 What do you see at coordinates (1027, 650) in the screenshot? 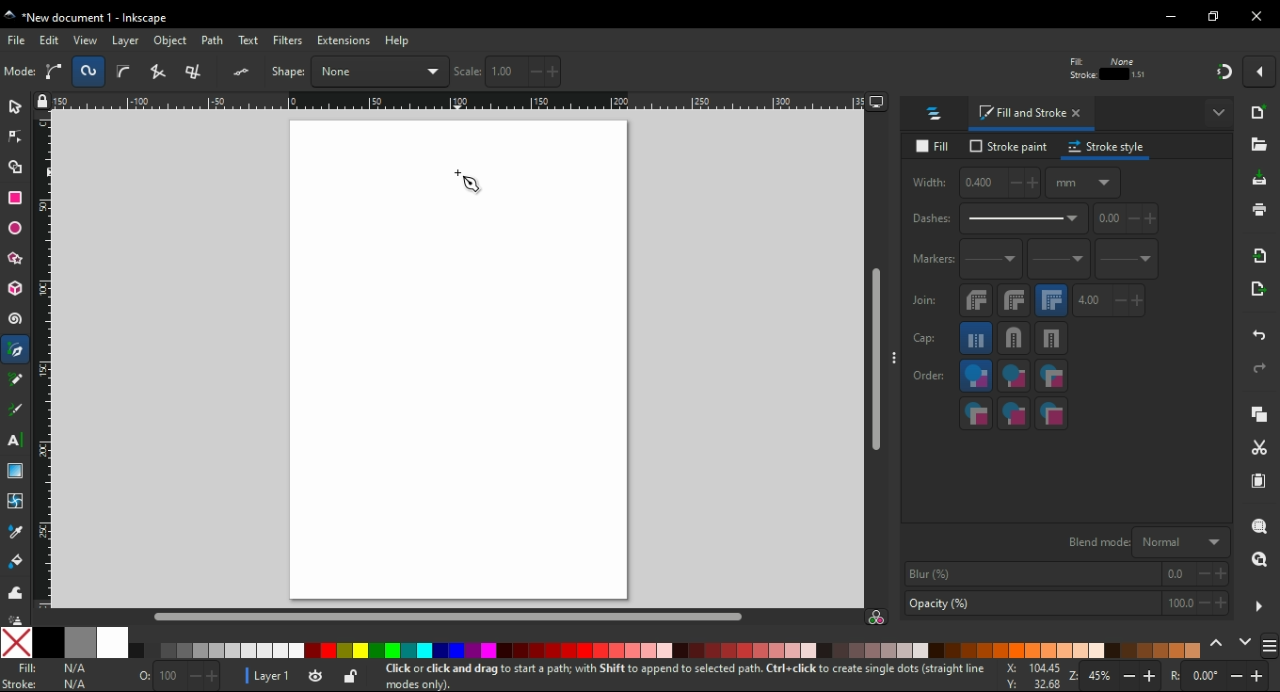
I see `color tone pallete` at bounding box center [1027, 650].